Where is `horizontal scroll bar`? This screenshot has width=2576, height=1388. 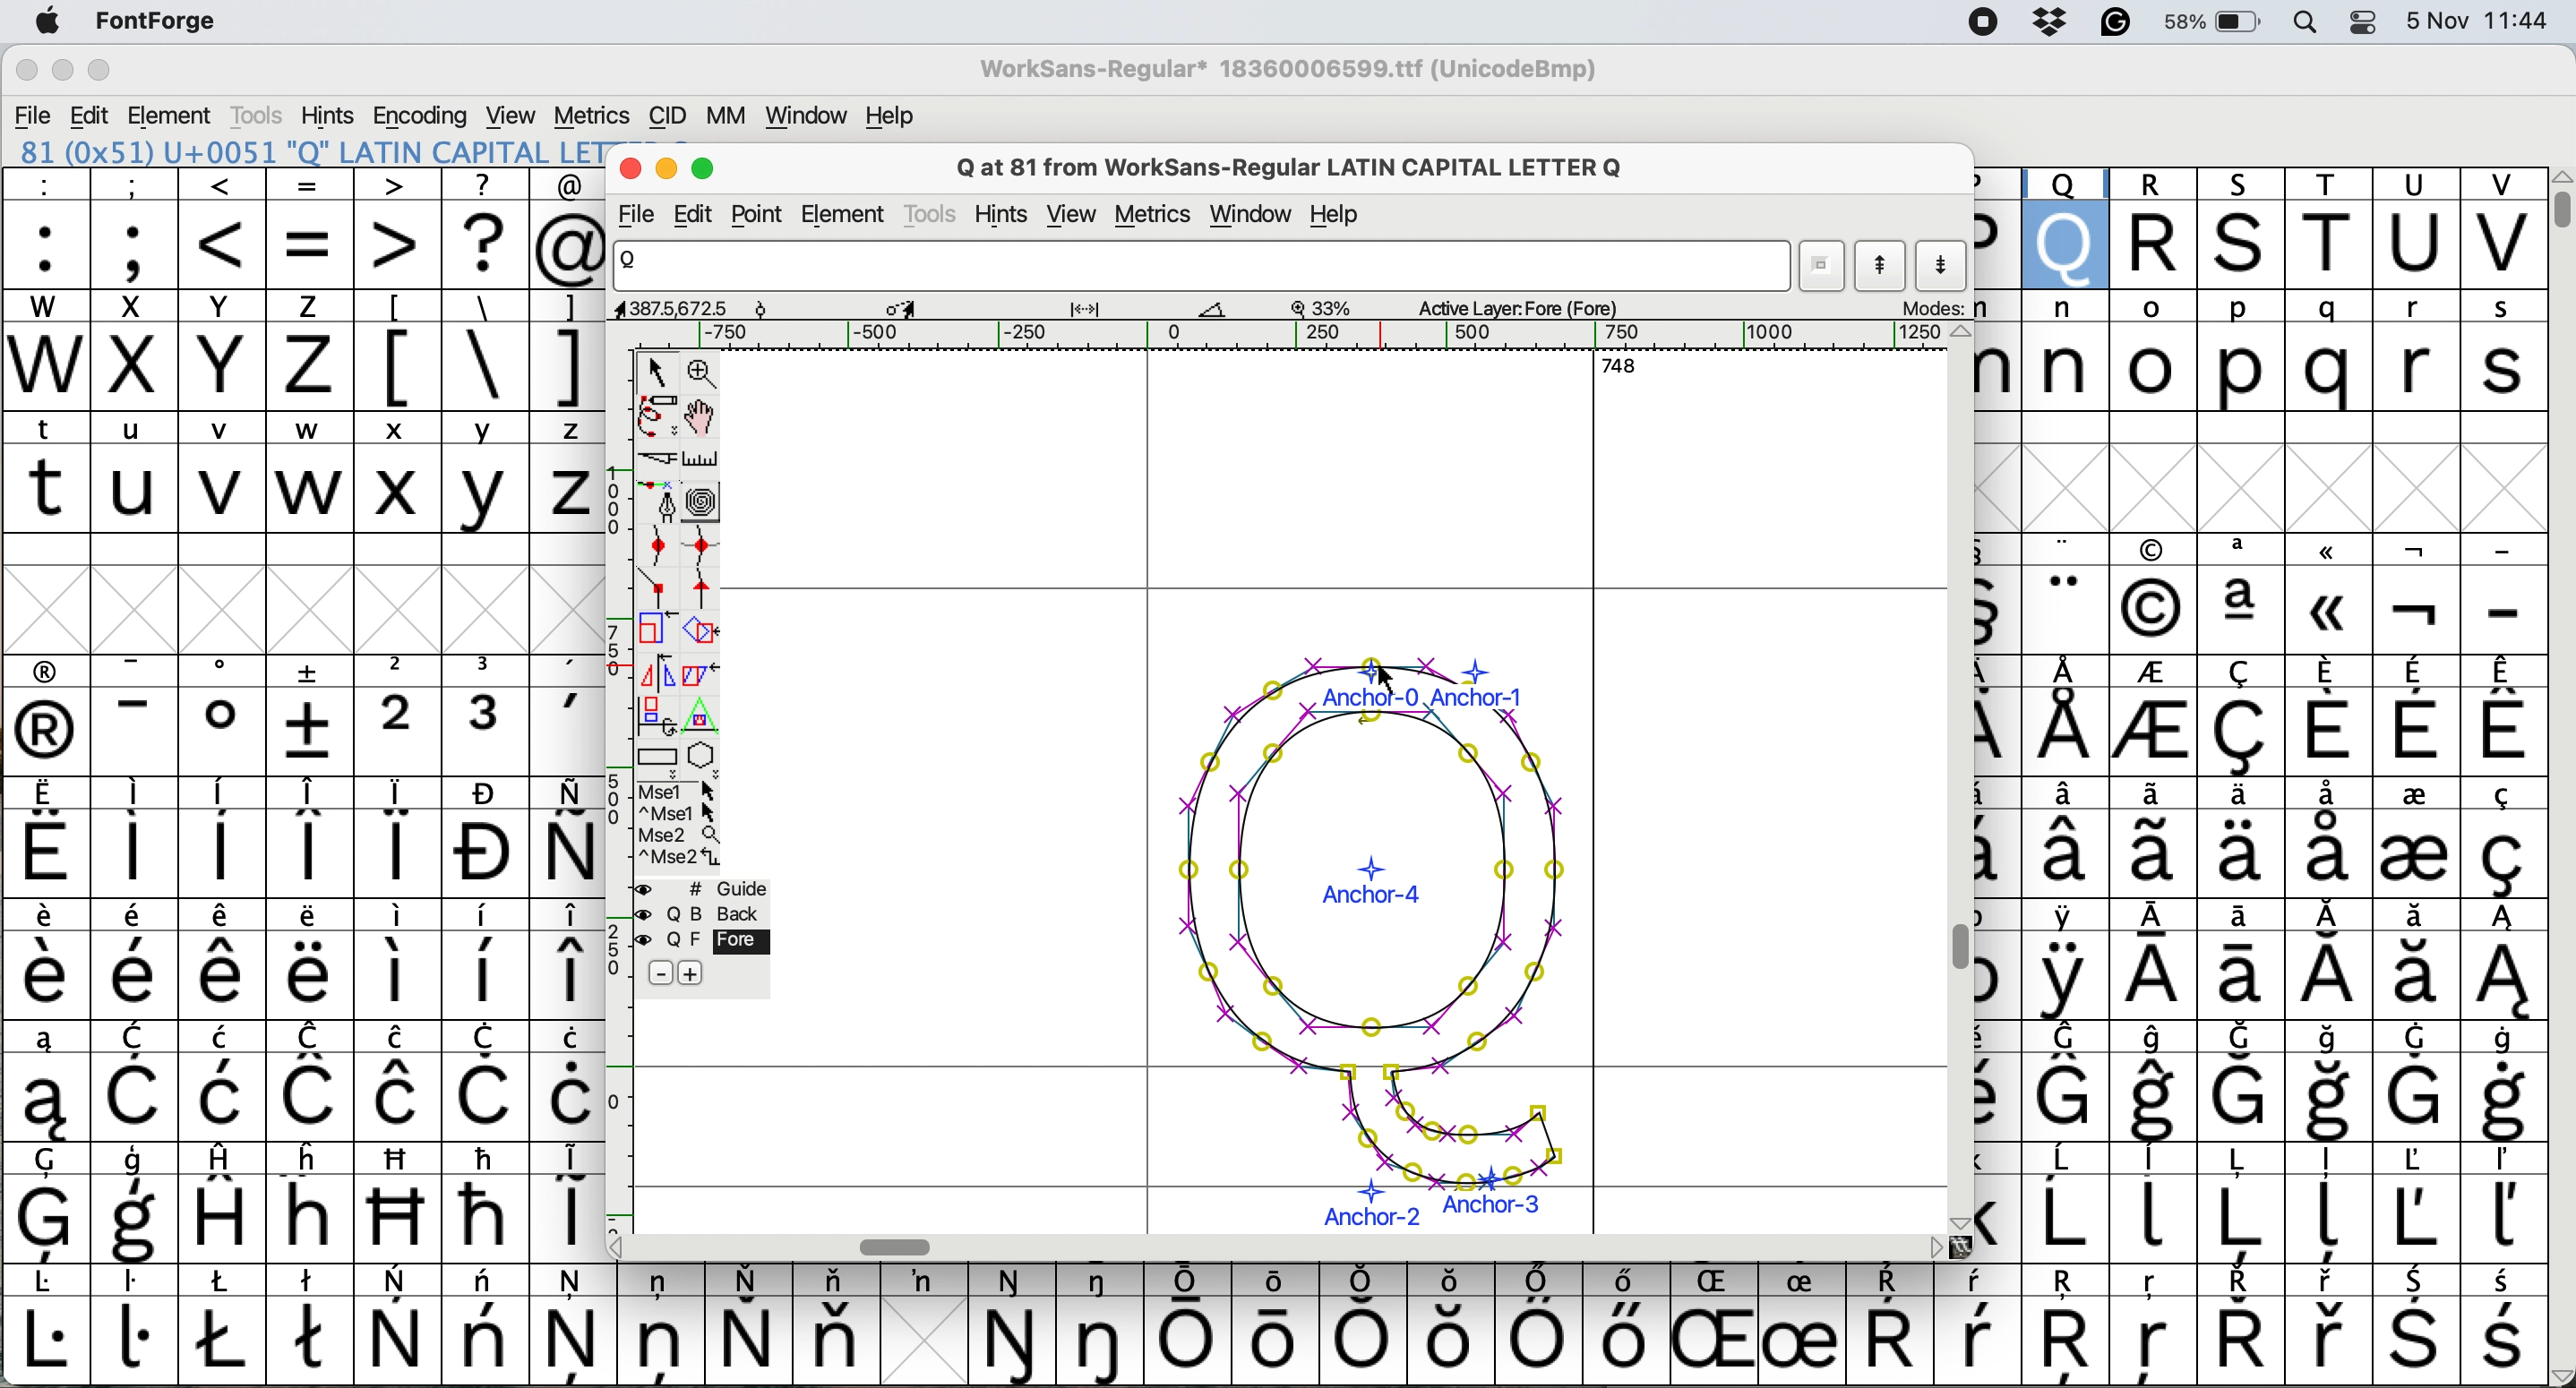 horizontal scroll bar is located at coordinates (901, 1245).